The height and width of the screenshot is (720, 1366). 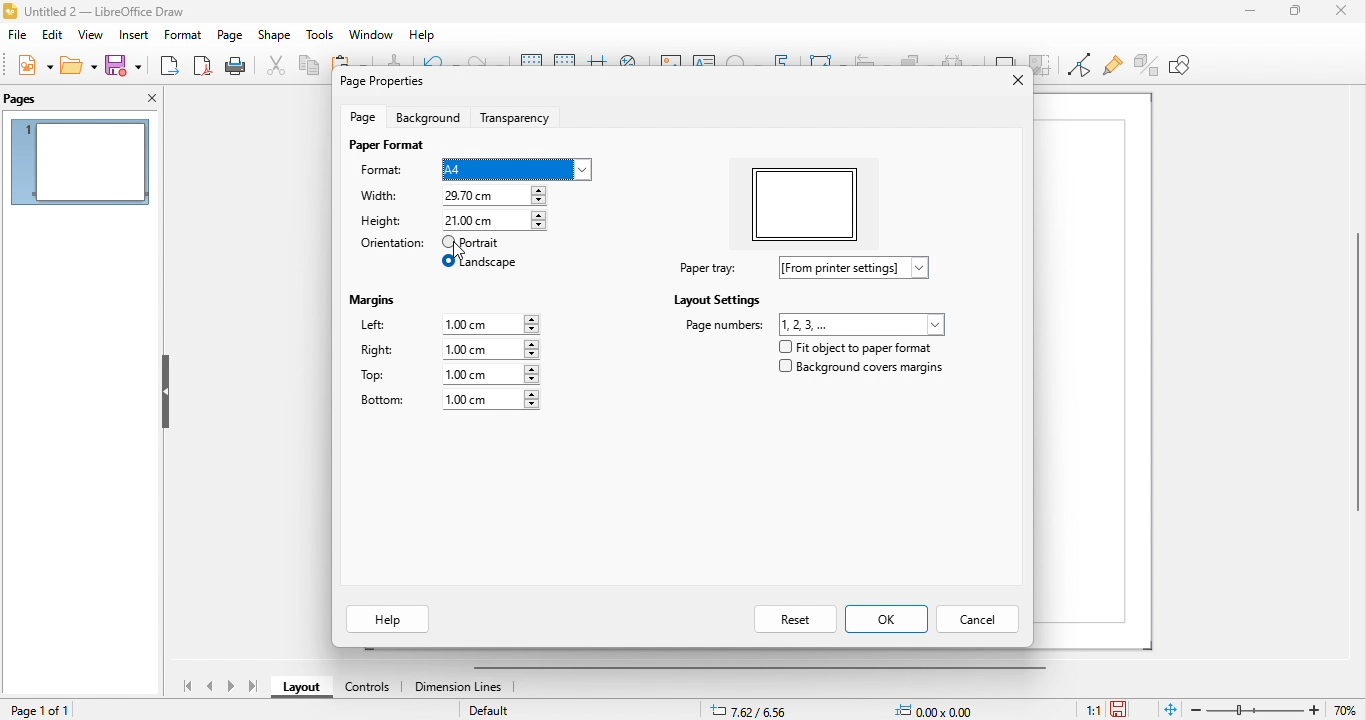 What do you see at coordinates (212, 687) in the screenshot?
I see `previous` at bounding box center [212, 687].